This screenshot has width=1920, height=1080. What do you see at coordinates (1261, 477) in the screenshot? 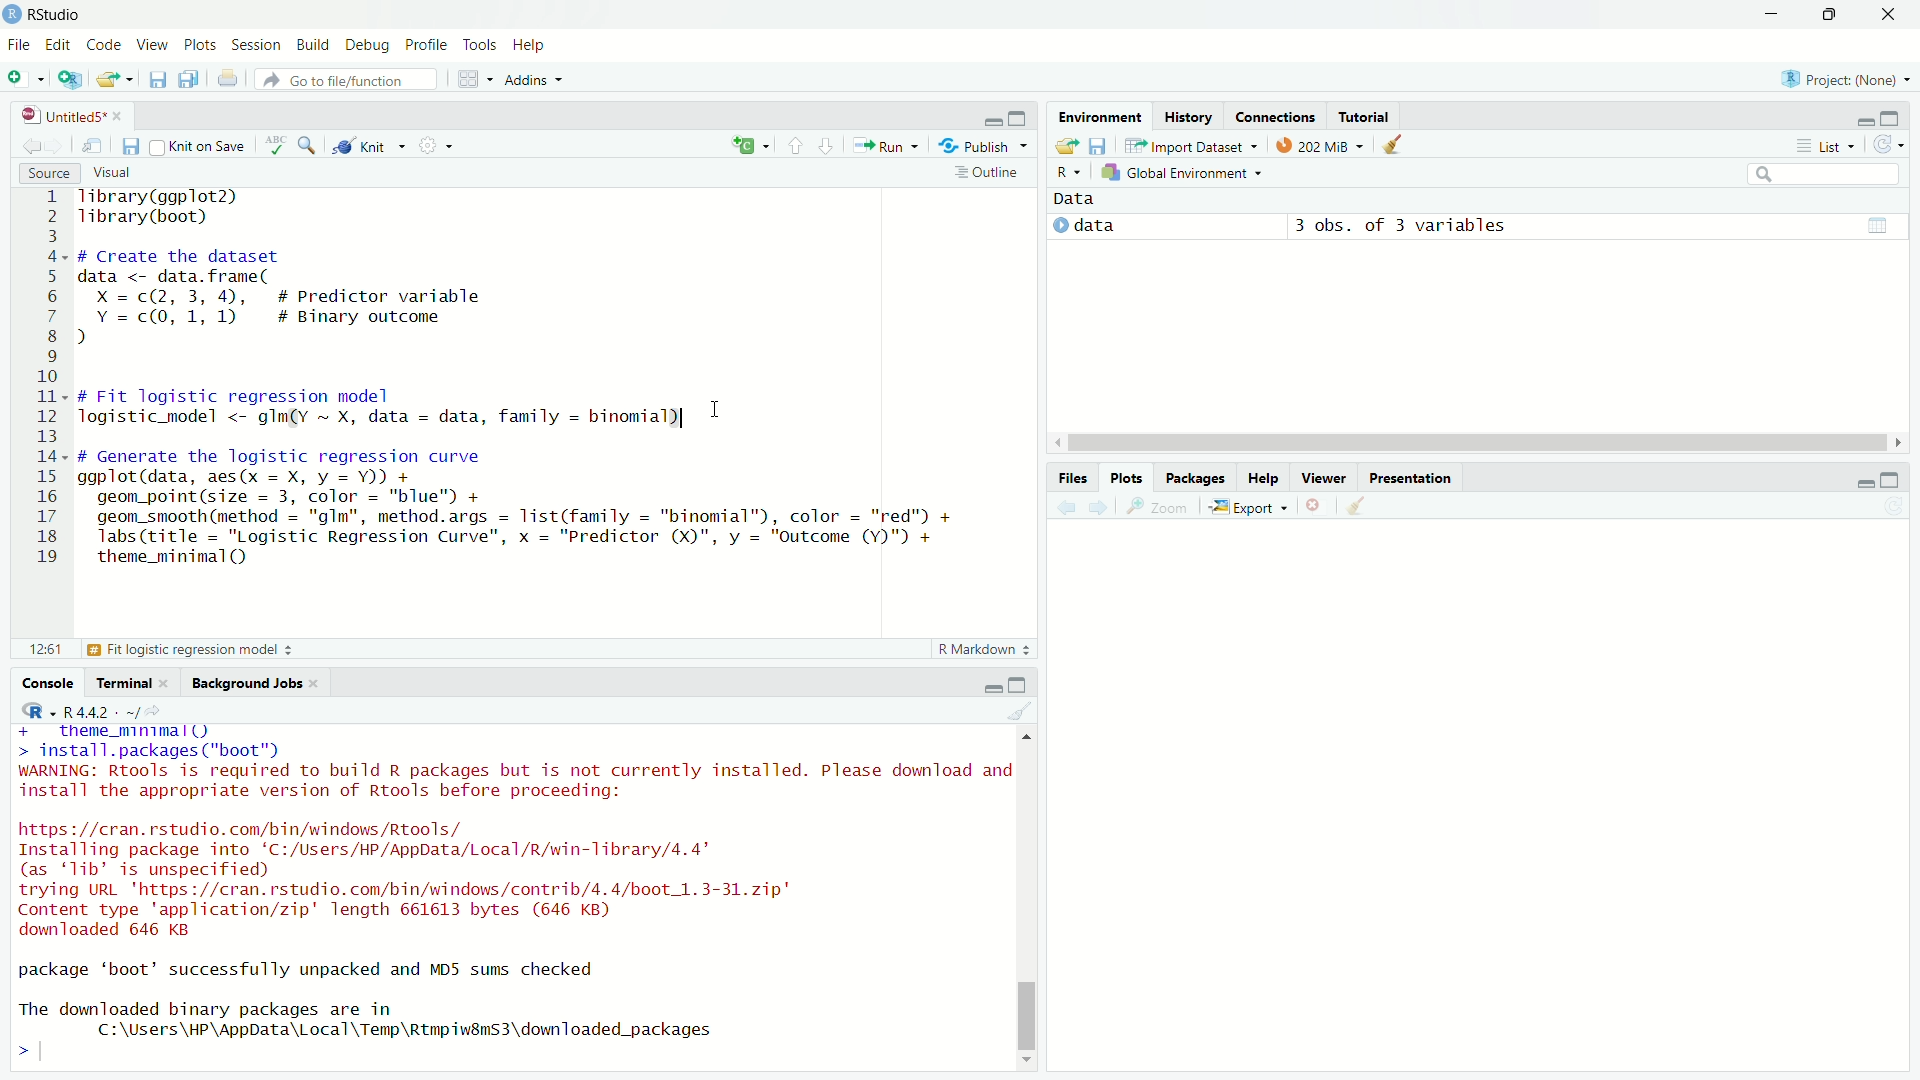
I see `Help` at bounding box center [1261, 477].